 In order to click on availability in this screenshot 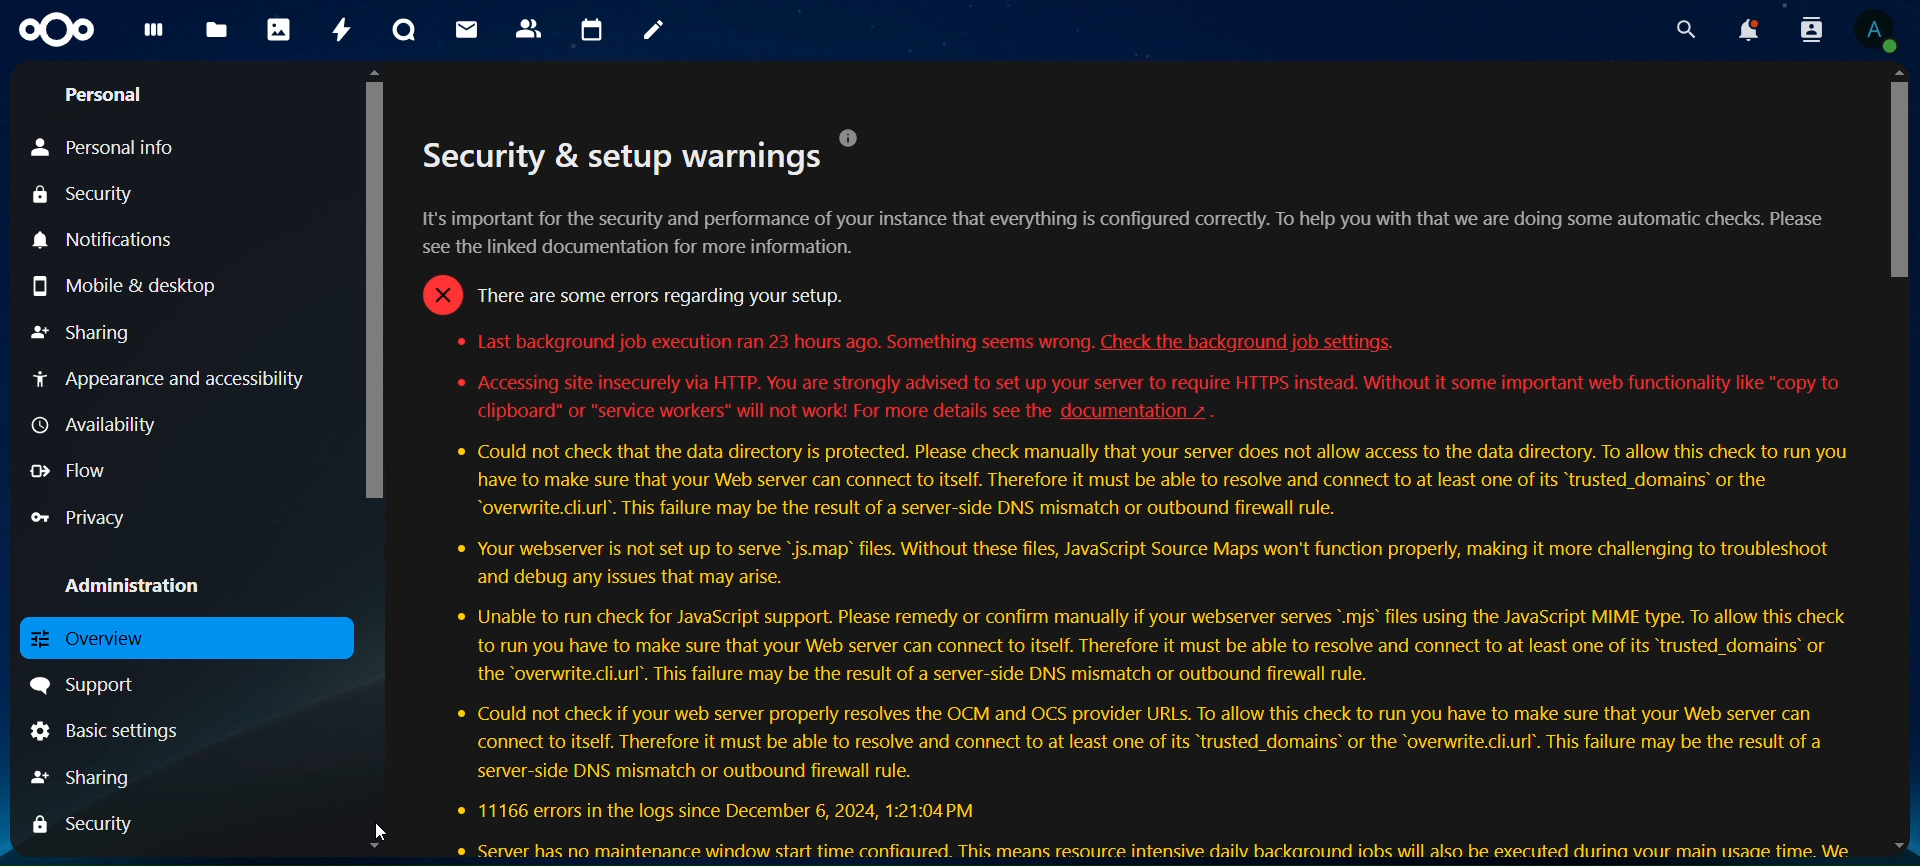, I will do `click(102, 425)`.